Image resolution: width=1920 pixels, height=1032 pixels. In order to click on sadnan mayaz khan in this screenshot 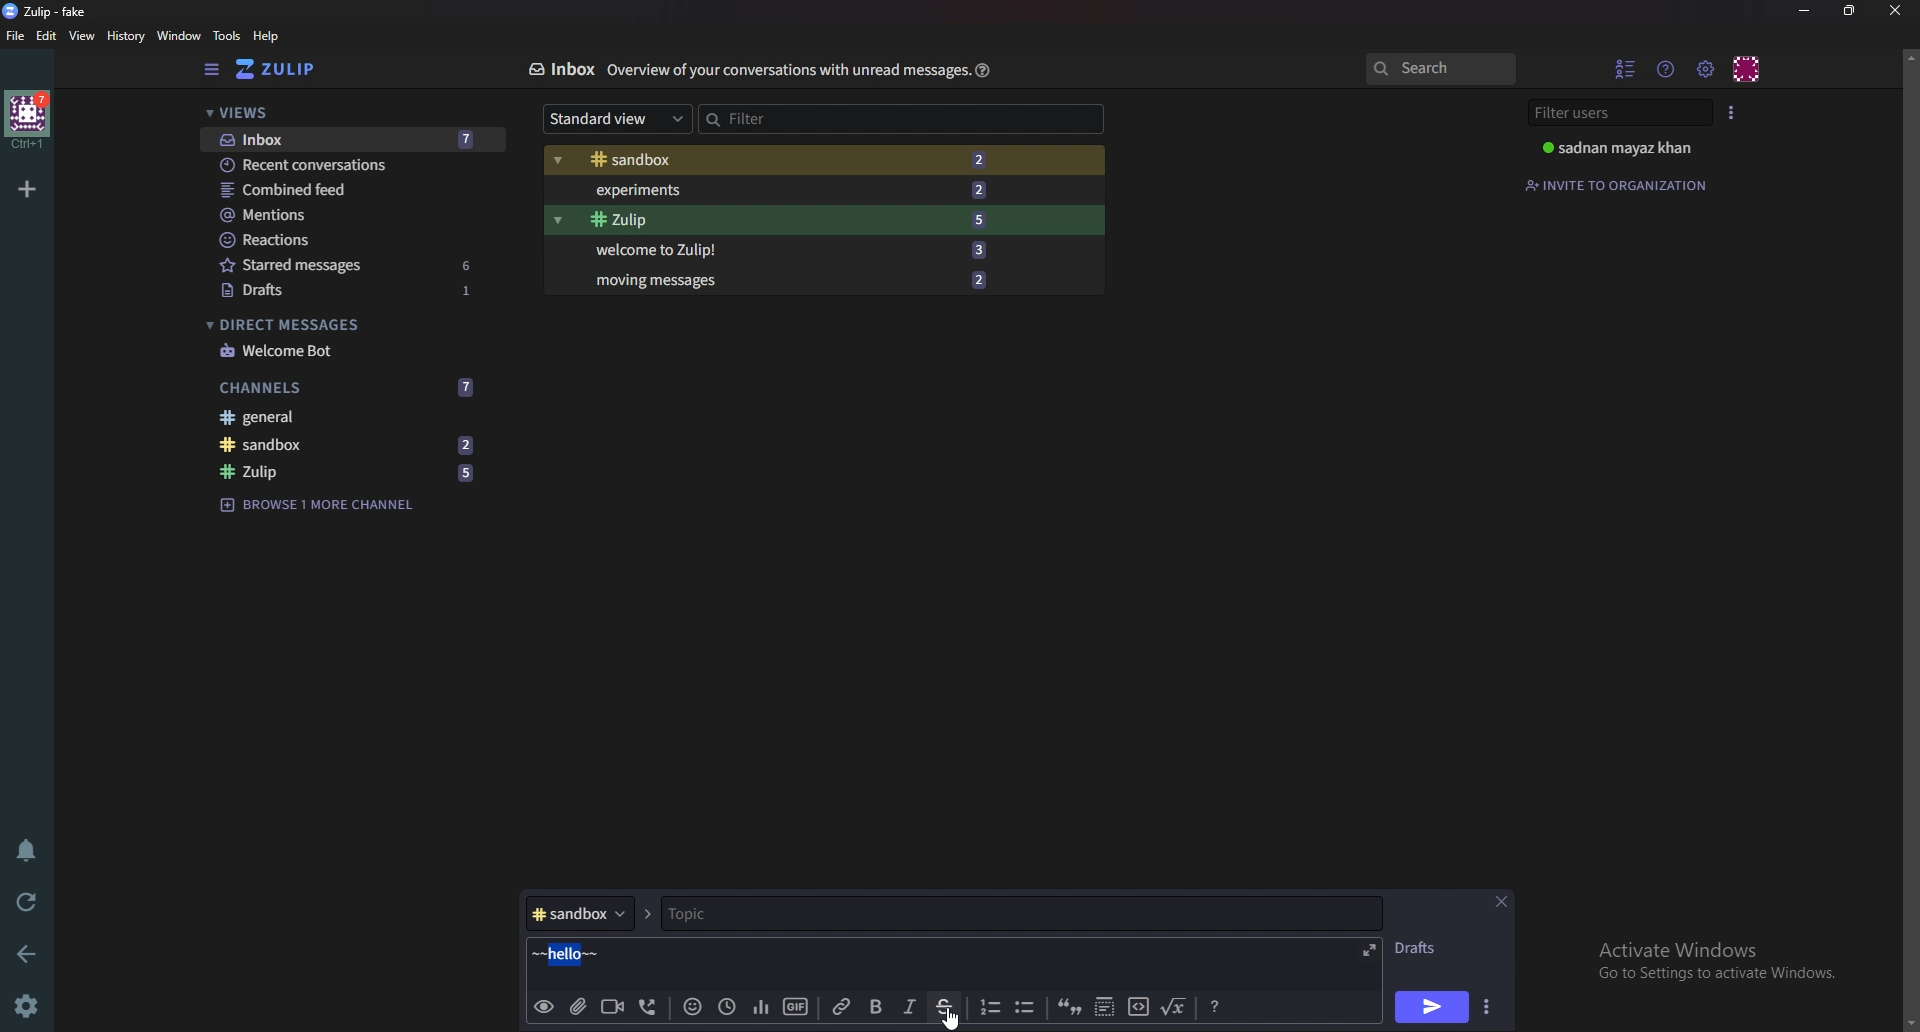, I will do `click(1627, 146)`.